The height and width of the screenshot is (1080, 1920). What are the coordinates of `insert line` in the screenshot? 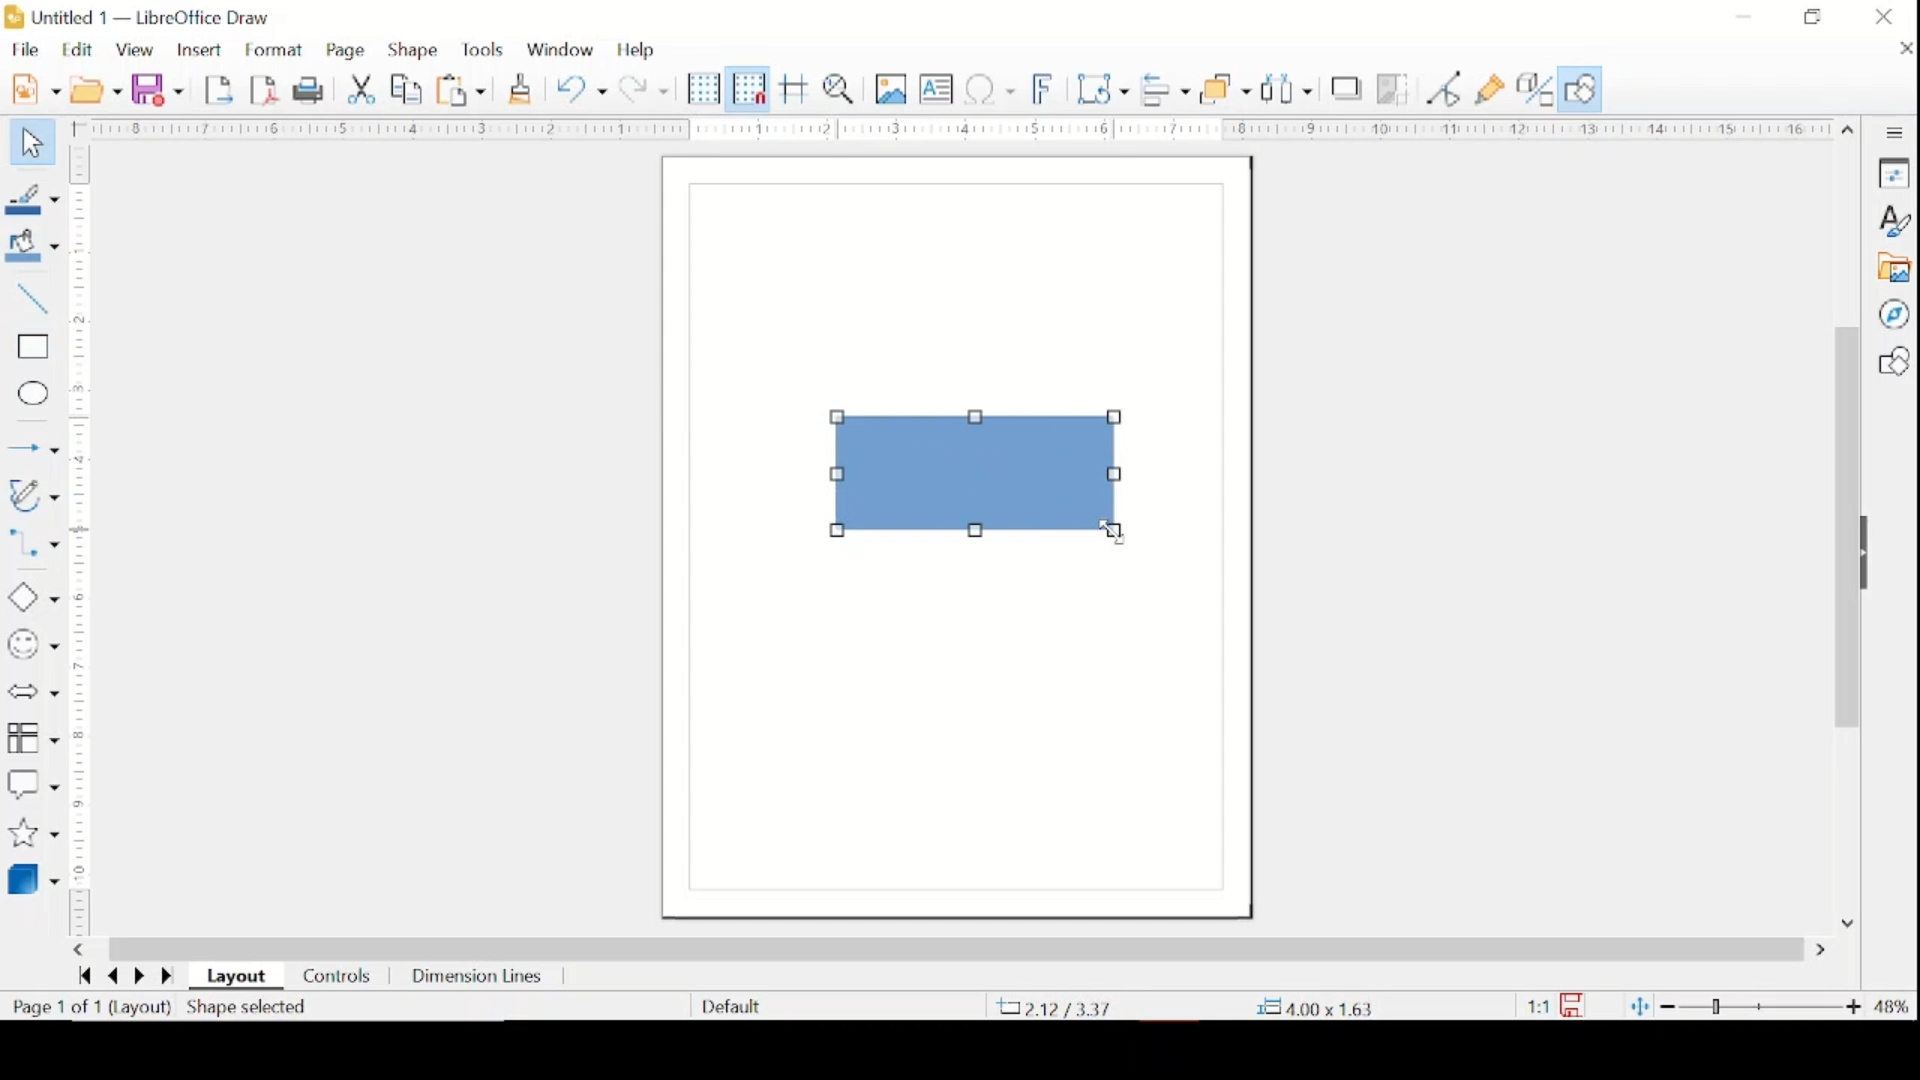 It's located at (33, 450).